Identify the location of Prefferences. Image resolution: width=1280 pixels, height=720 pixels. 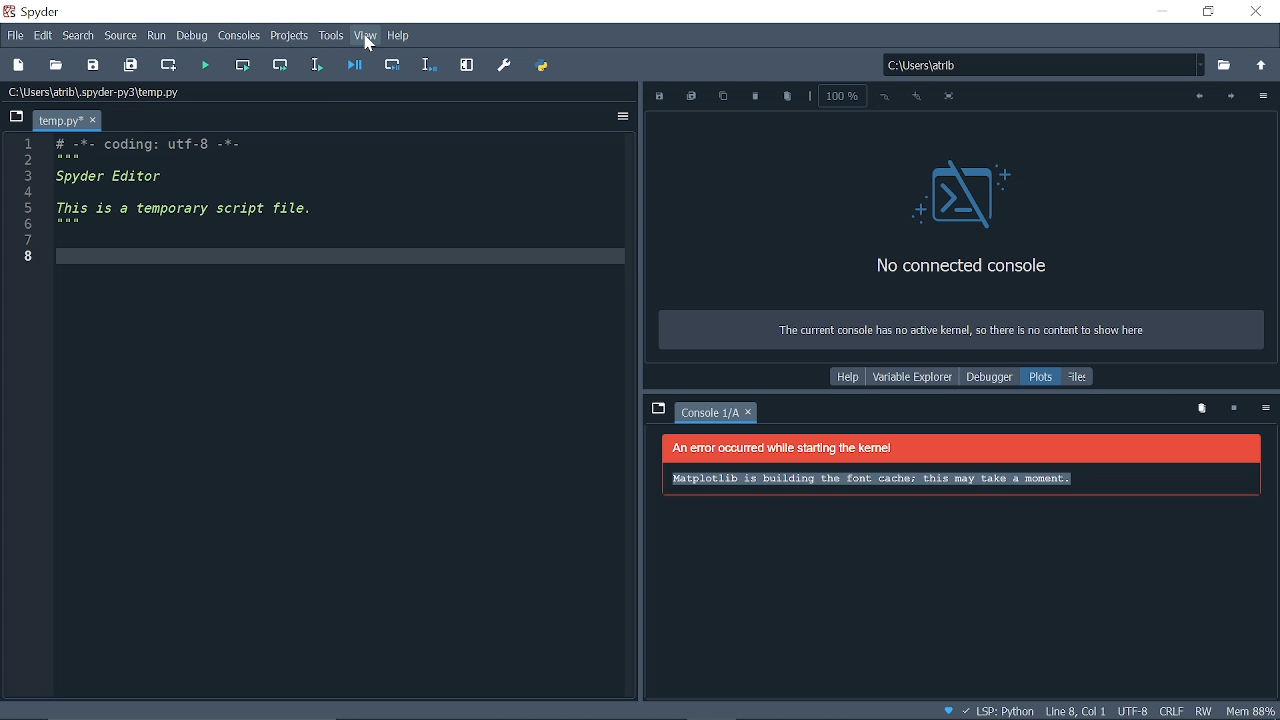
(506, 67).